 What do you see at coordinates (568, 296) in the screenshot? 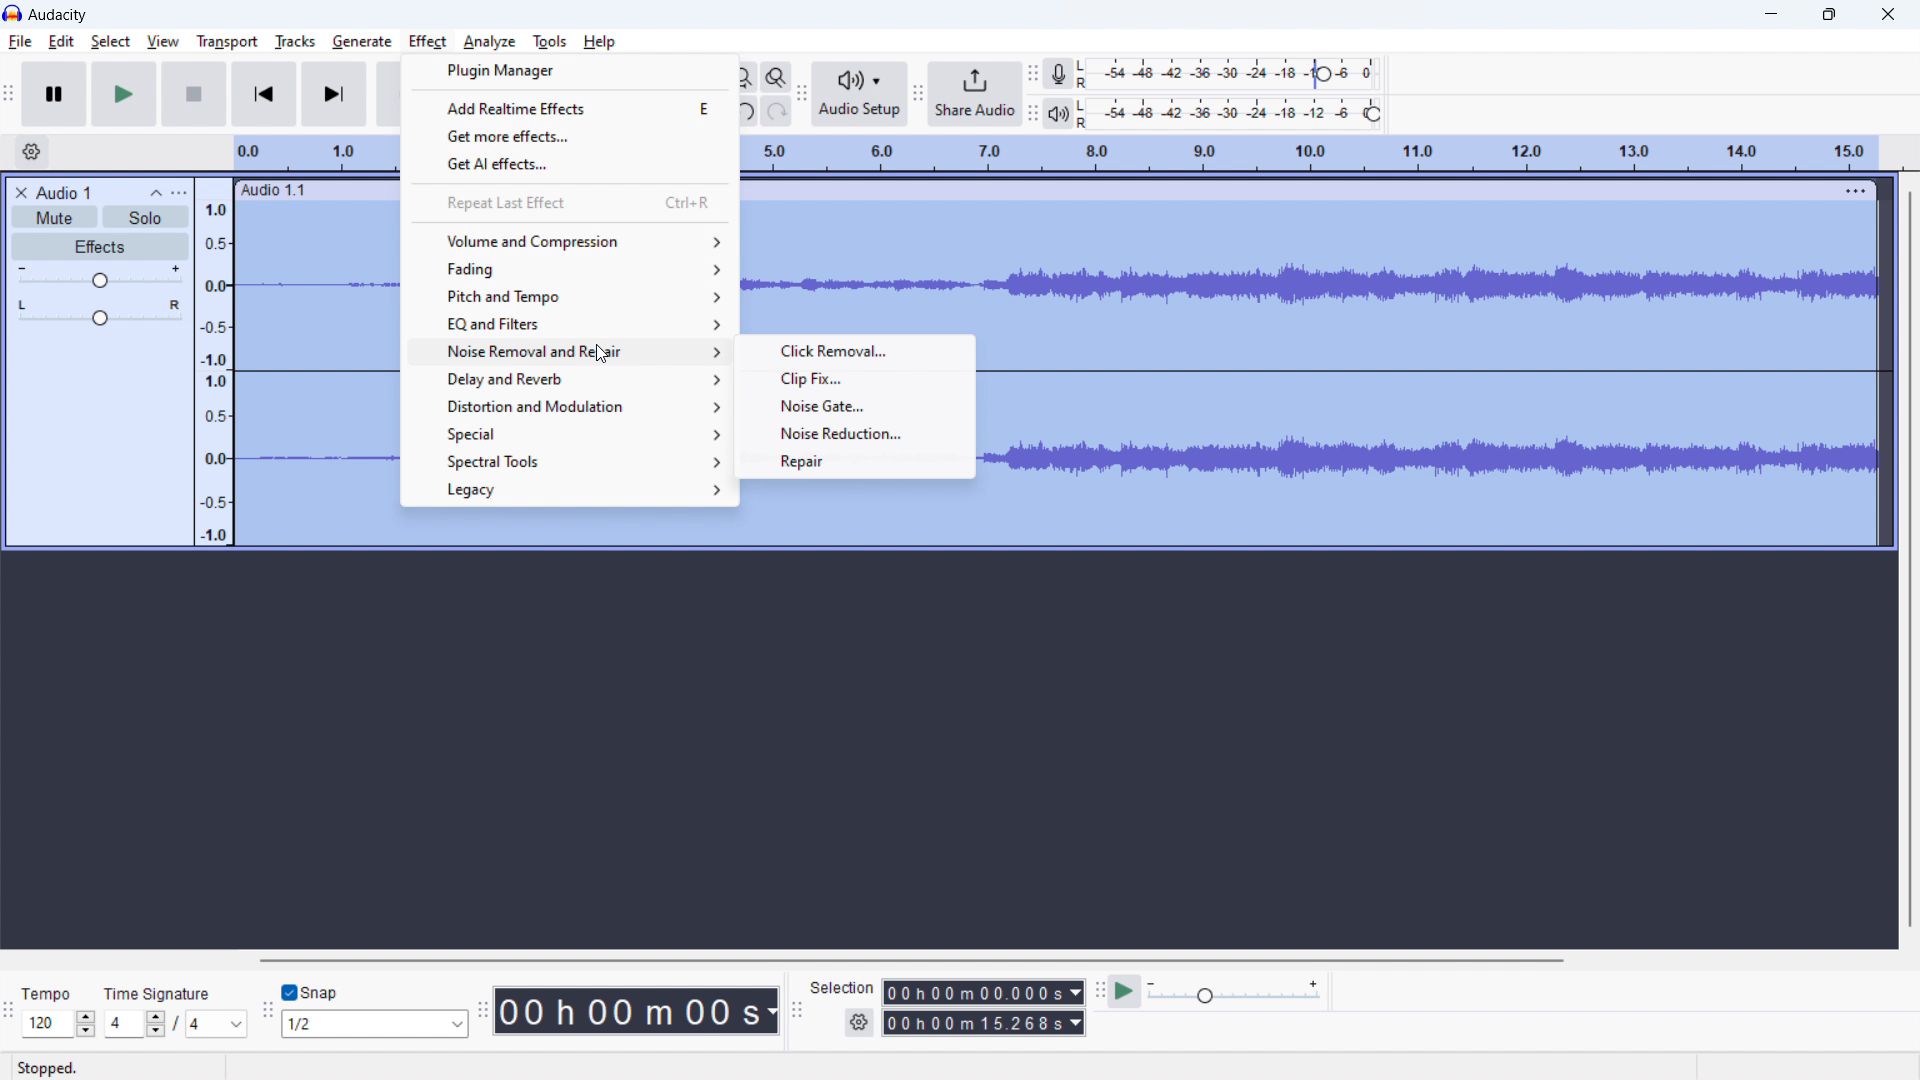
I see `pitch and tempo` at bounding box center [568, 296].